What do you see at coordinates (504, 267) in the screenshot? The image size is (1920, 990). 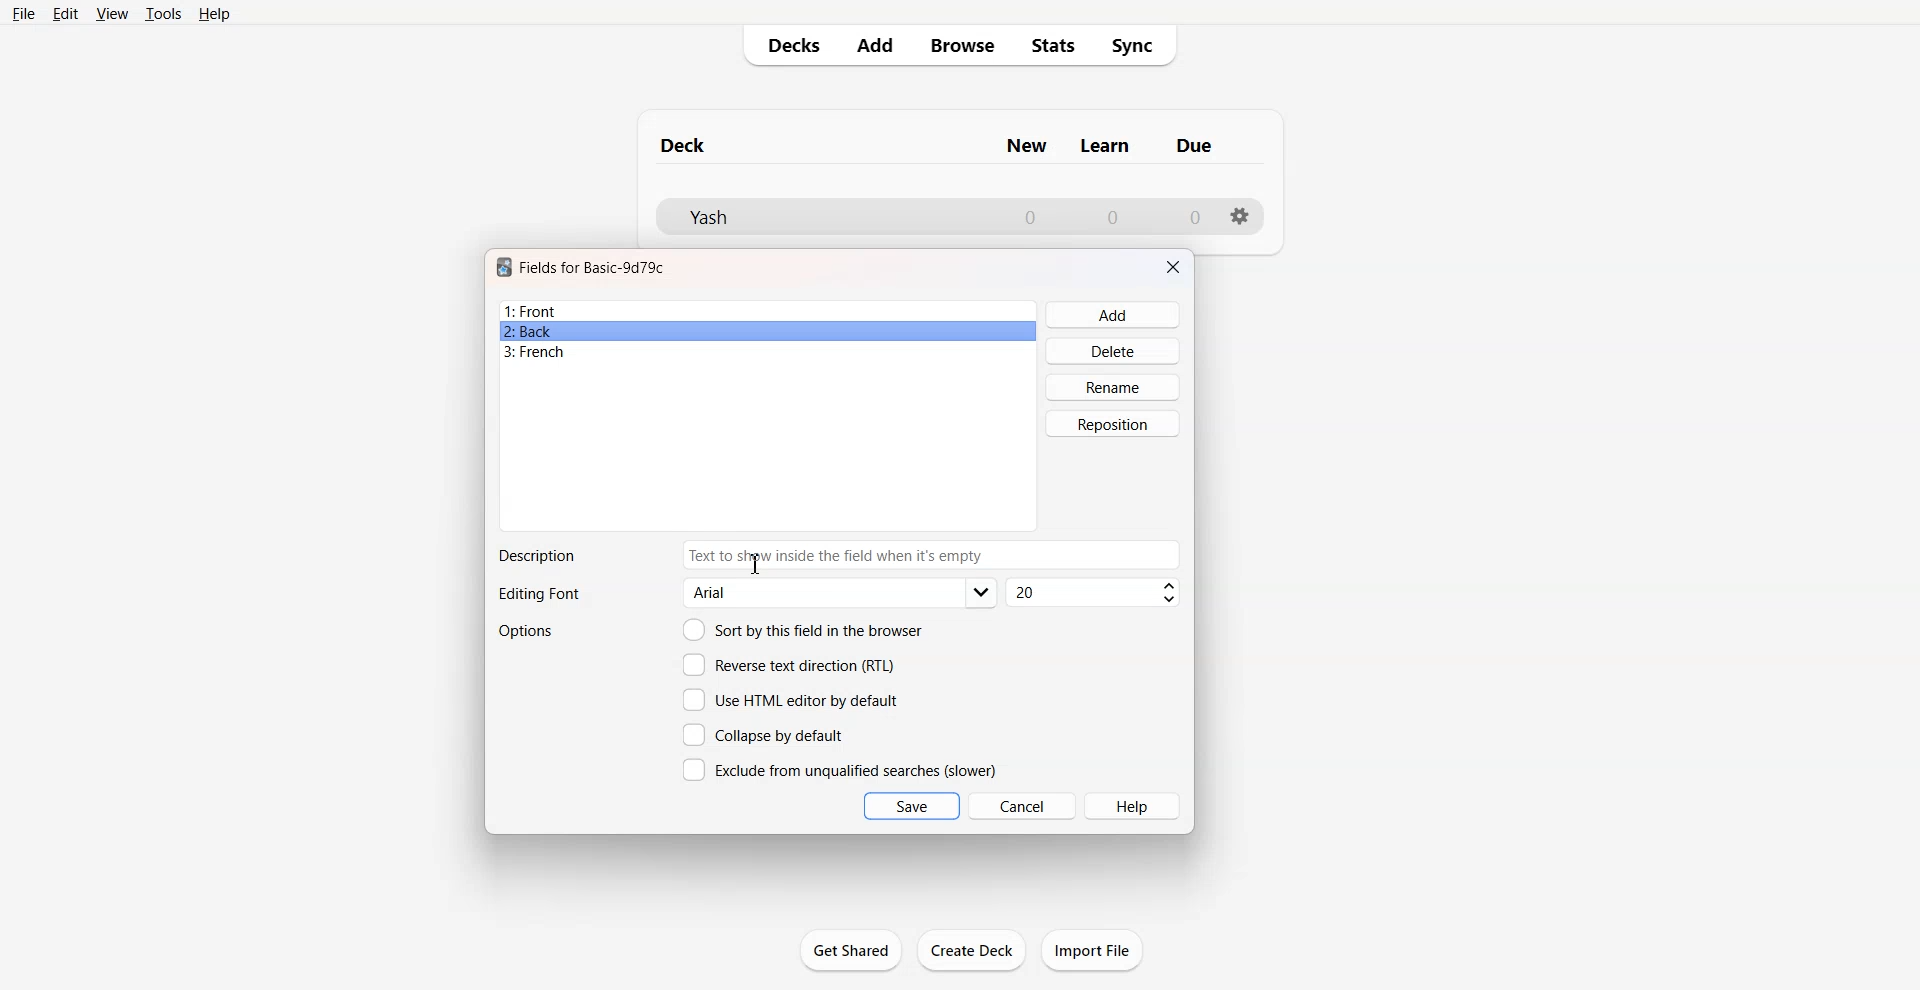 I see `Software logo` at bounding box center [504, 267].